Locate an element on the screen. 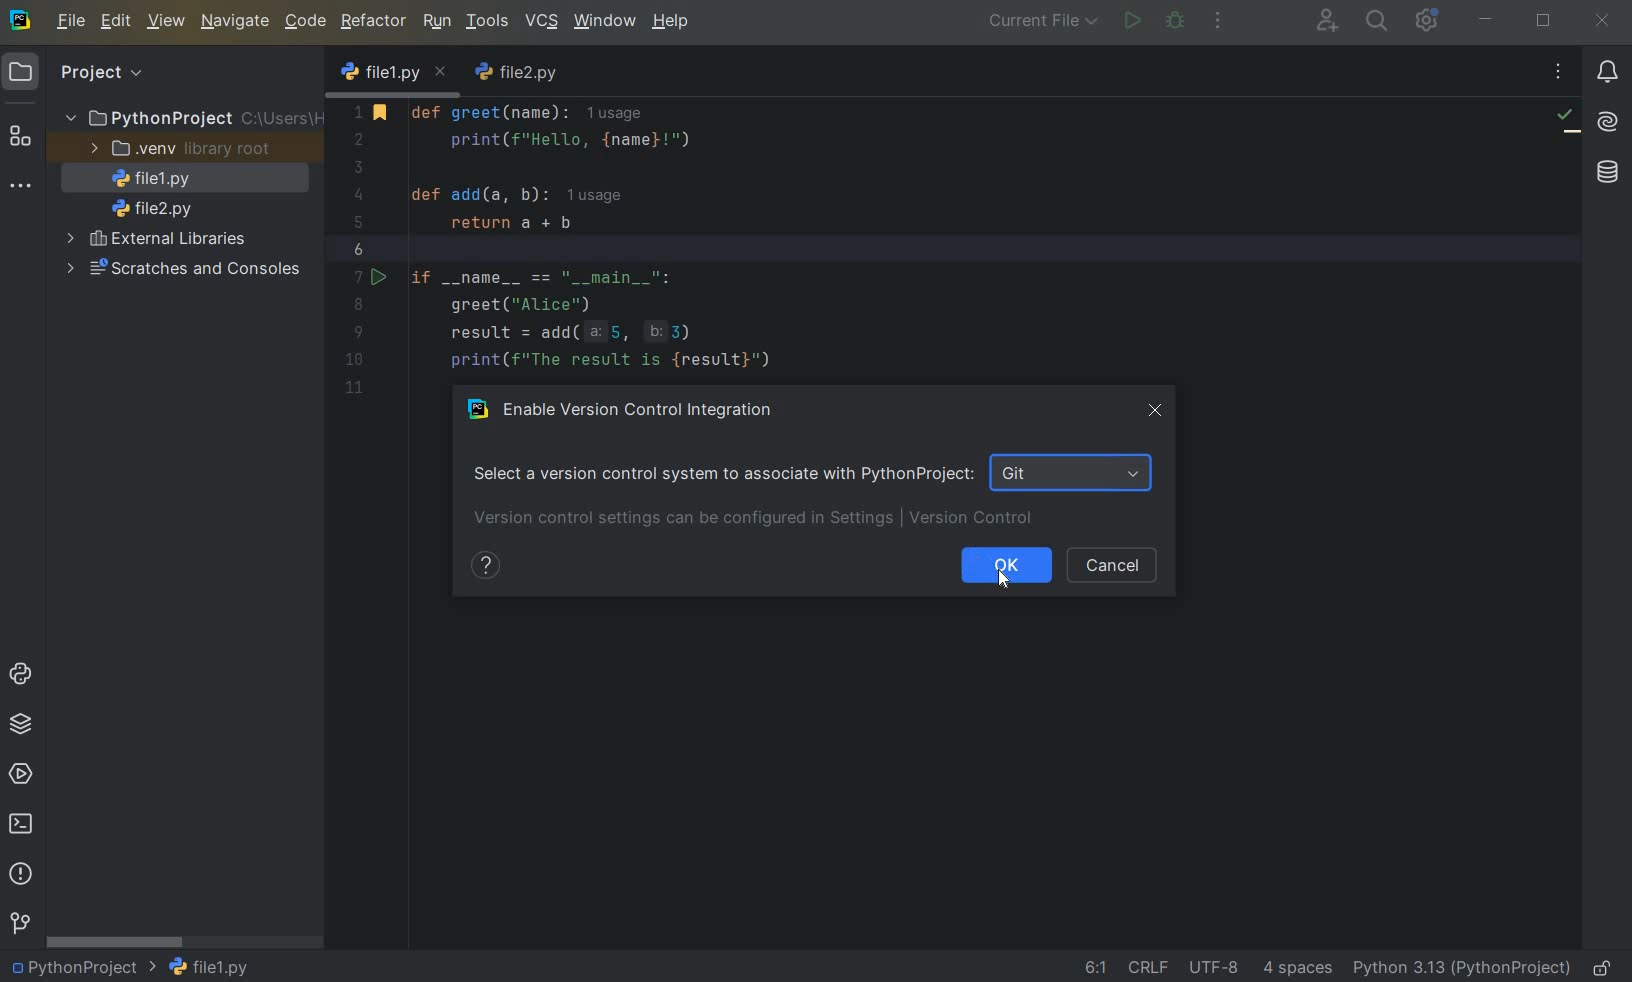 The image size is (1632, 982). refactor is located at coordinates (374, 22).